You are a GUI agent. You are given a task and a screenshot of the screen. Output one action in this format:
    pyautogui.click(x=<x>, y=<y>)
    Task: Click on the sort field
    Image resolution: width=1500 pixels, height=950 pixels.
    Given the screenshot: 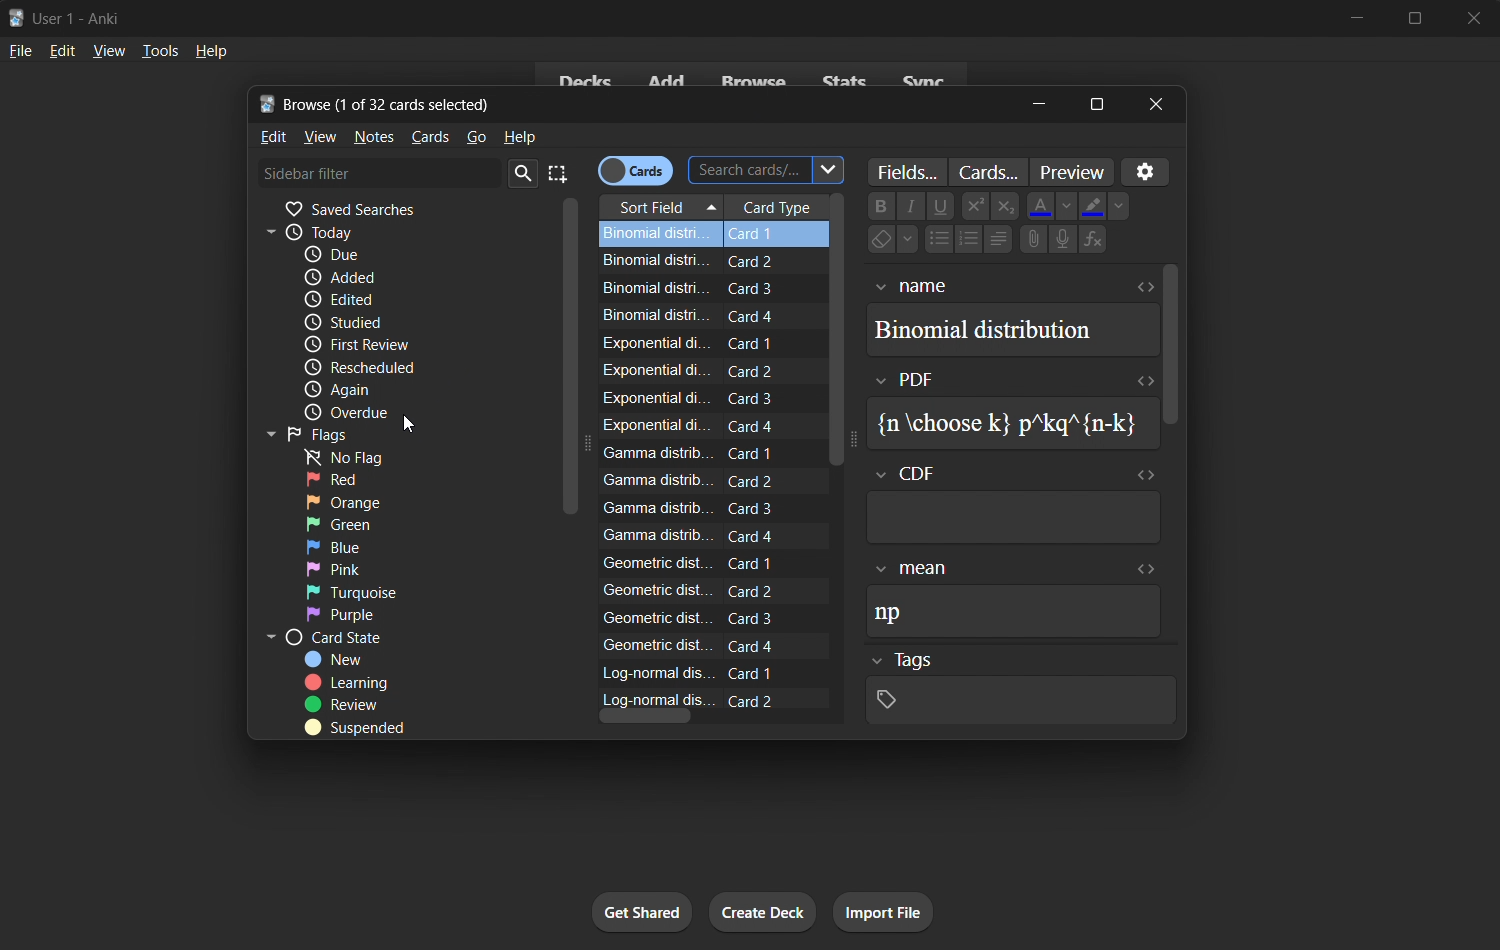 What is the action you would take?
    pyautogui.click(x=647, y=204)
    